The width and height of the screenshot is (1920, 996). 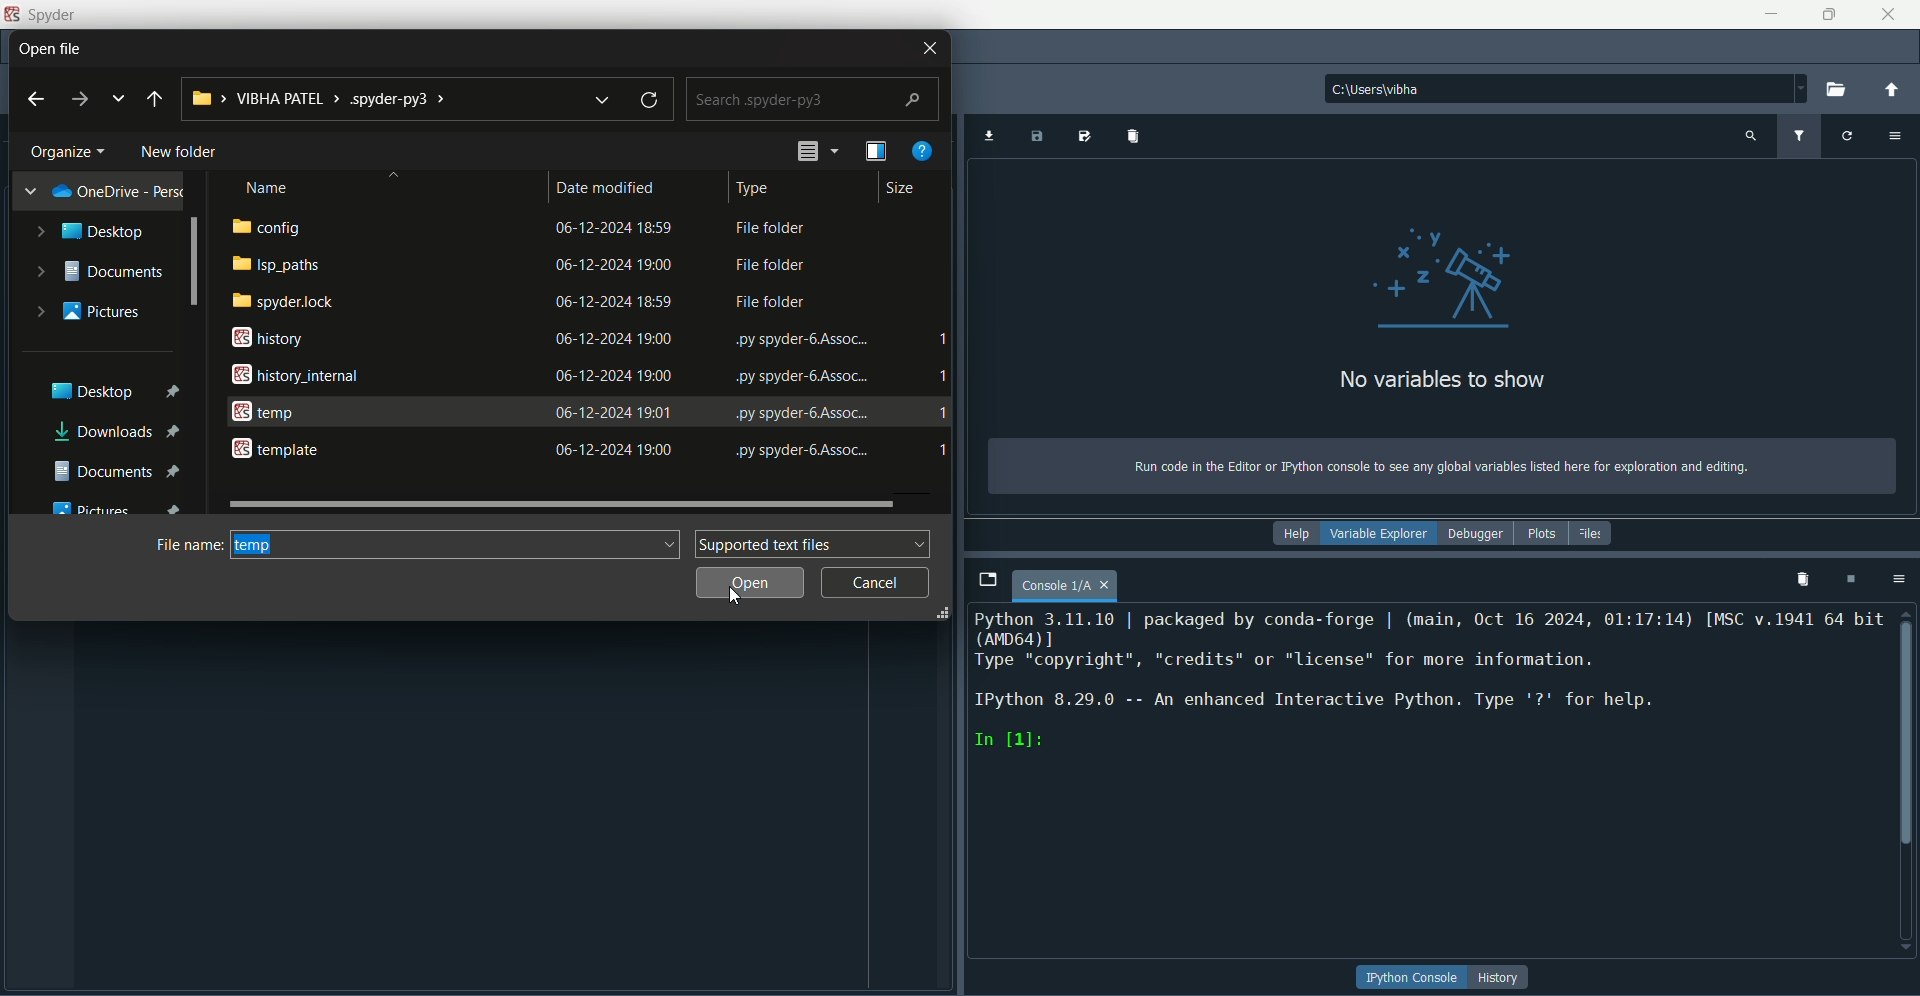 What do you see at coordinates (800, 451) in the screenshot?
I see `text` at bounding box center [800, 451].